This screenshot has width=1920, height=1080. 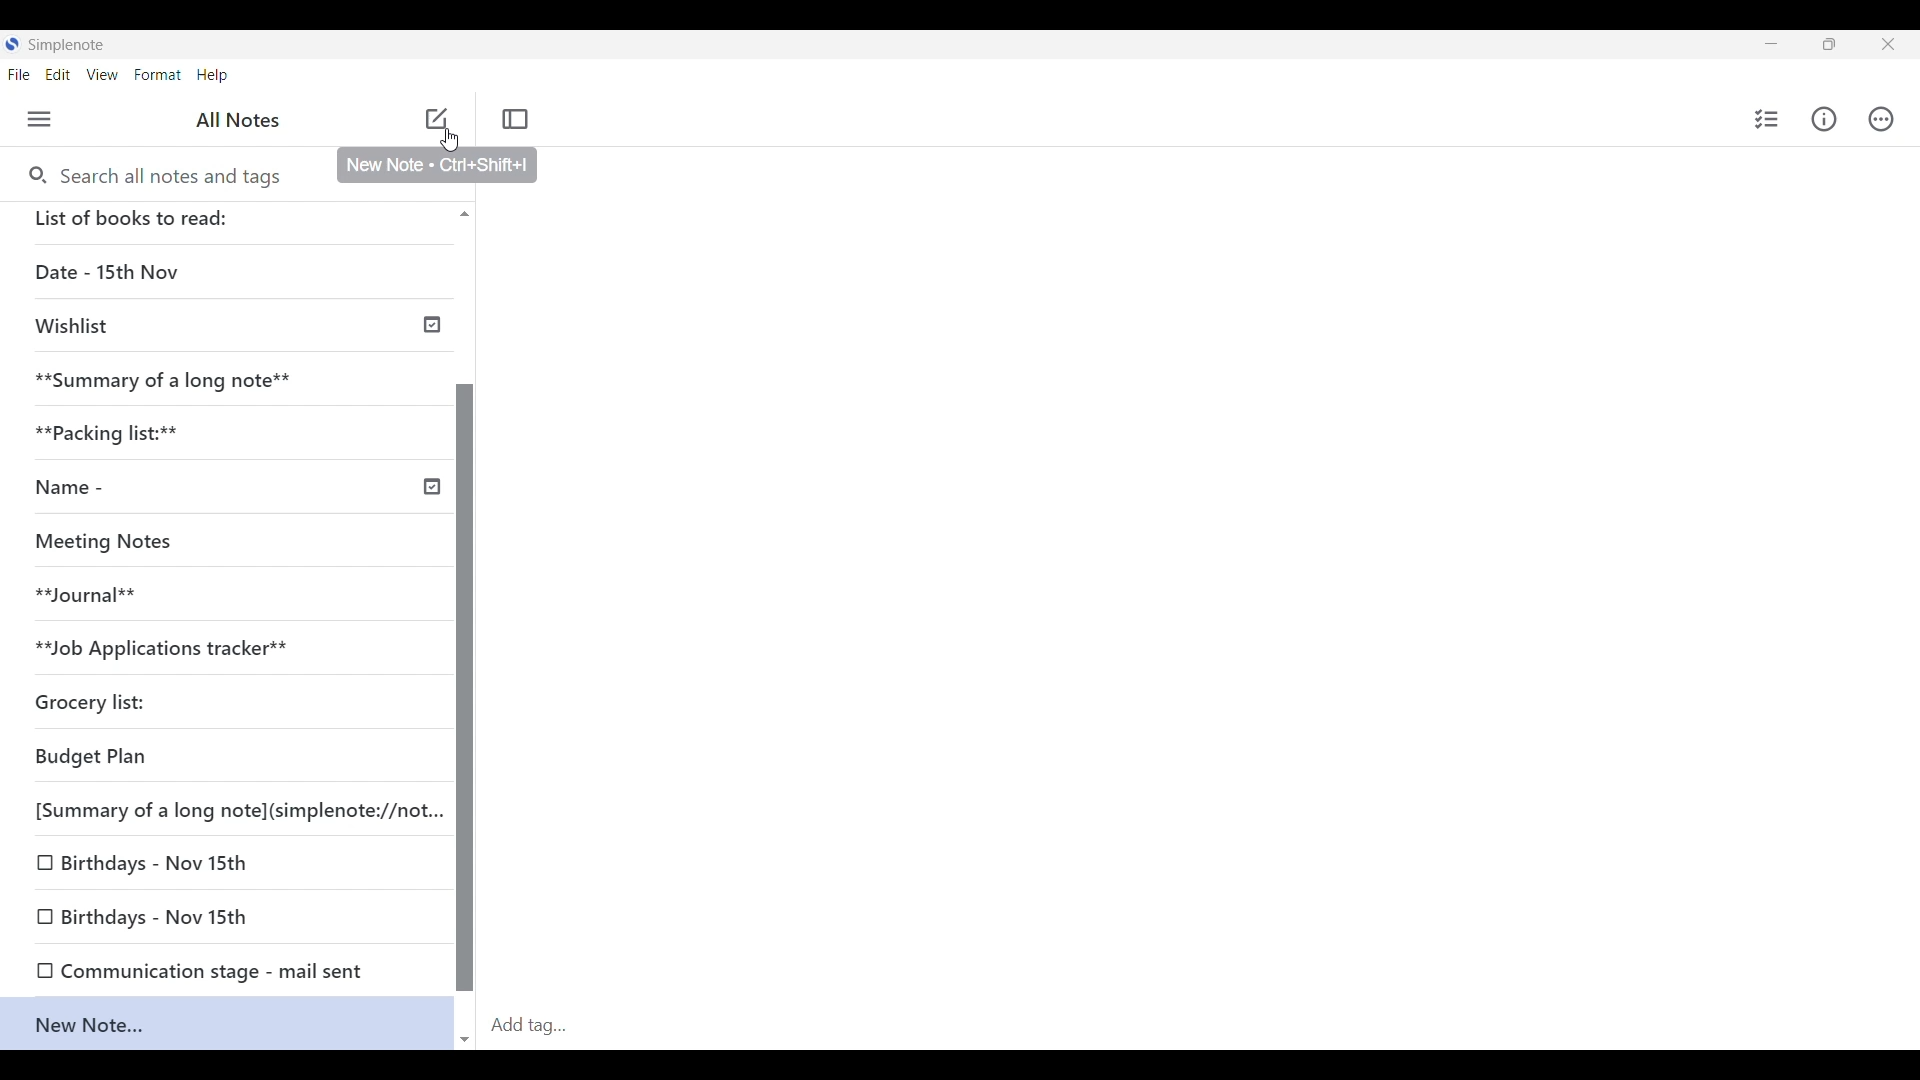 What do you see at coordinates (179, 600) in the screenshot?
I see `**Journal**` at bounding box center [179, 600].